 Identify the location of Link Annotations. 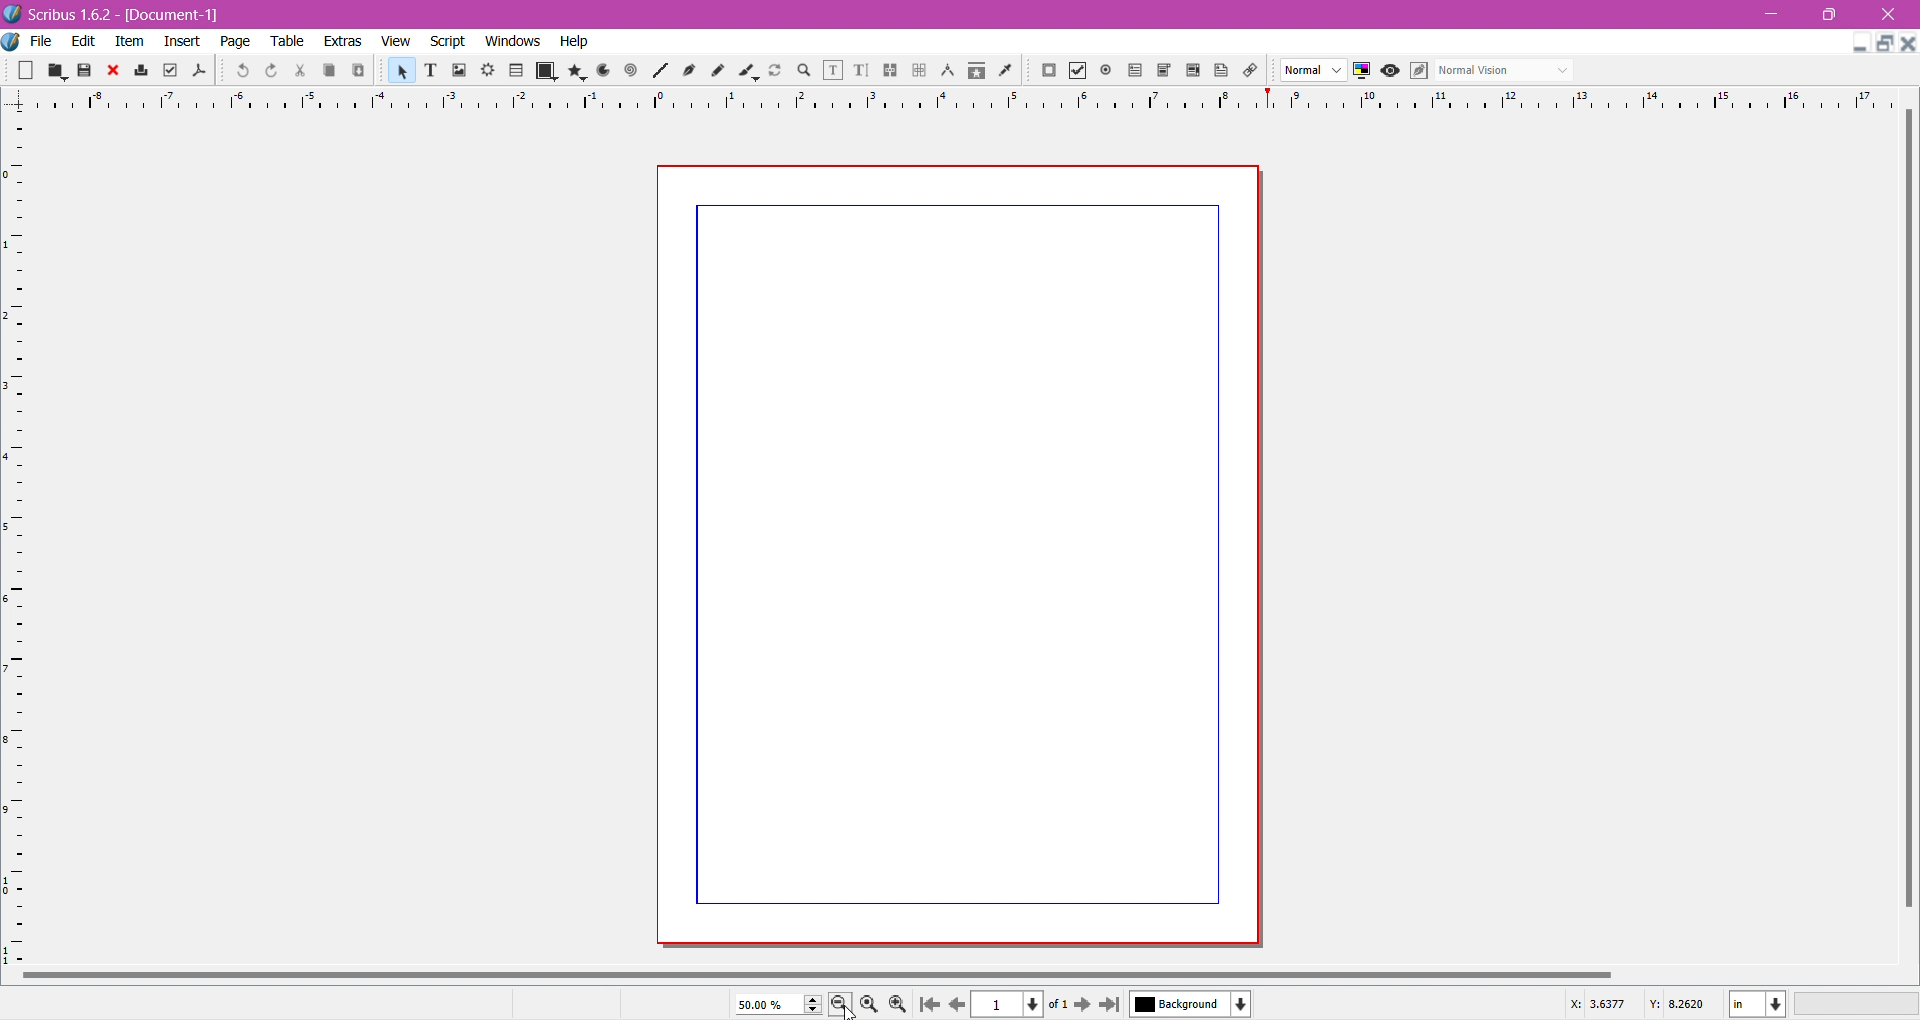
(1249, 70).